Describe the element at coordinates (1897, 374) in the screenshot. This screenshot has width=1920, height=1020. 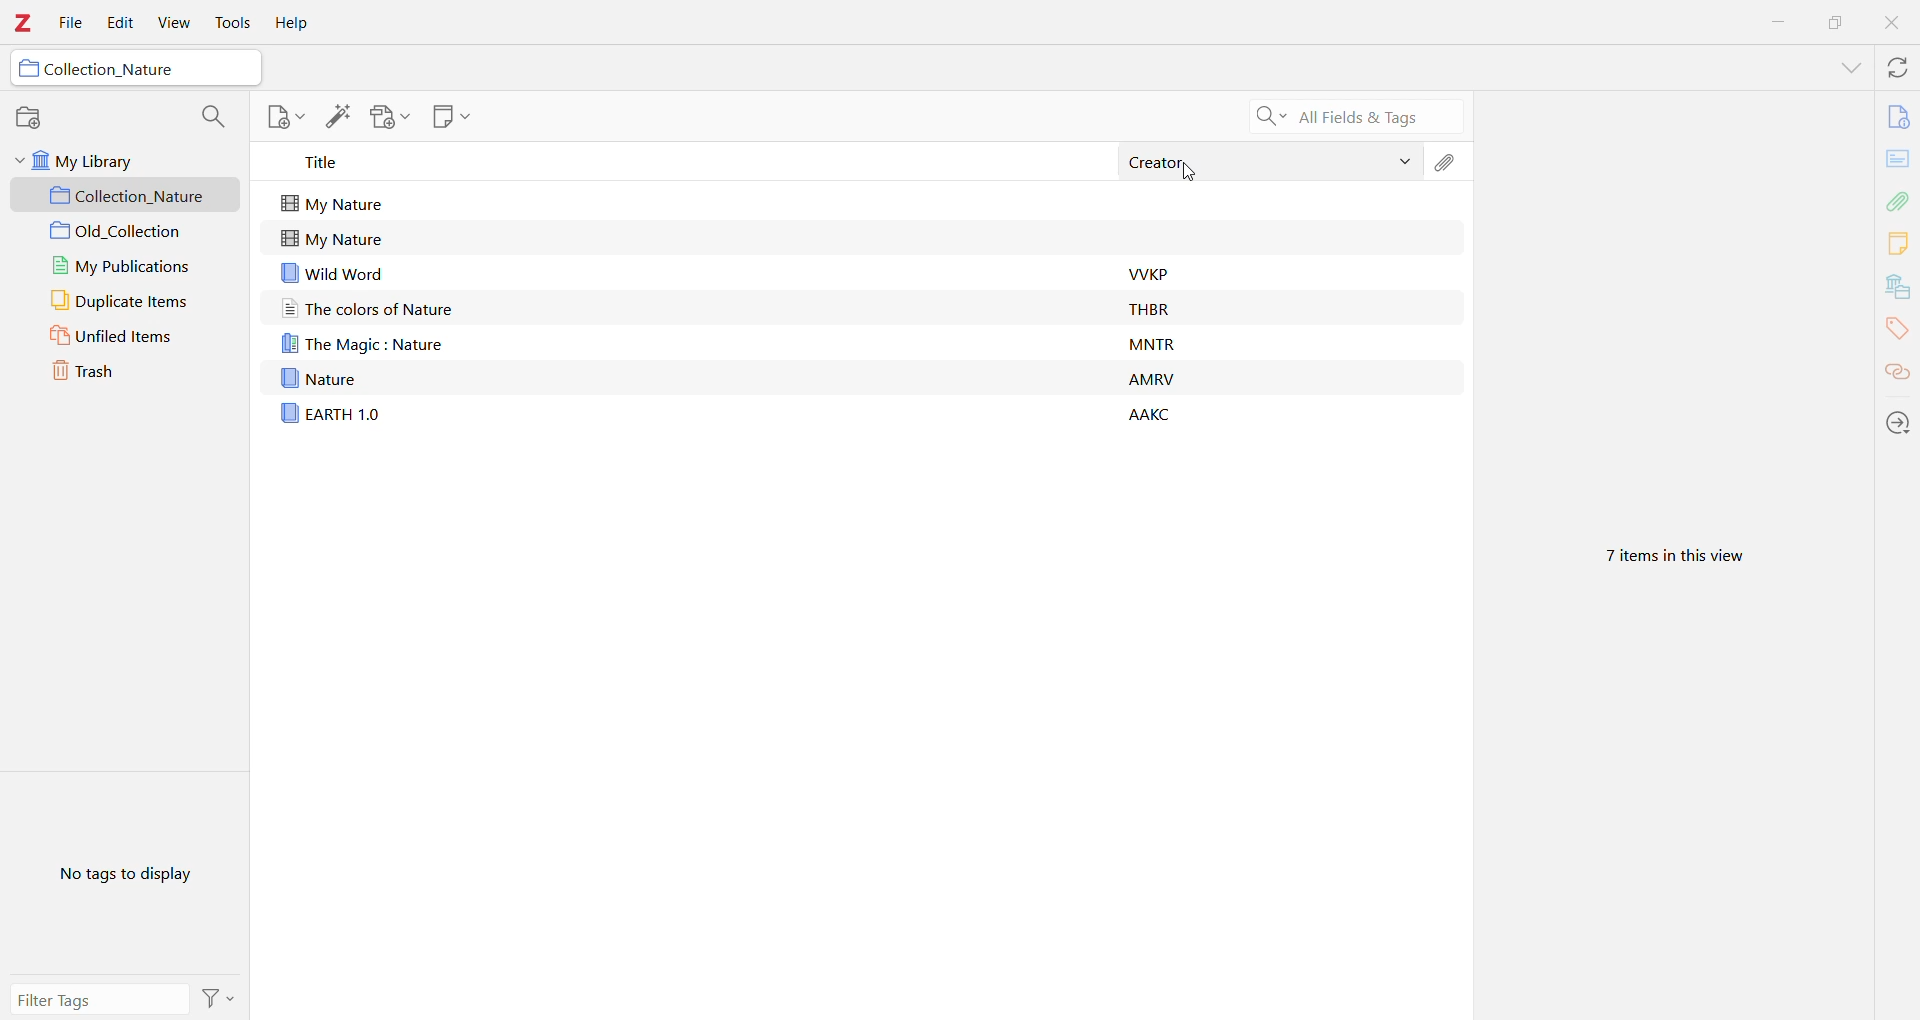
I see `Related` at that location.